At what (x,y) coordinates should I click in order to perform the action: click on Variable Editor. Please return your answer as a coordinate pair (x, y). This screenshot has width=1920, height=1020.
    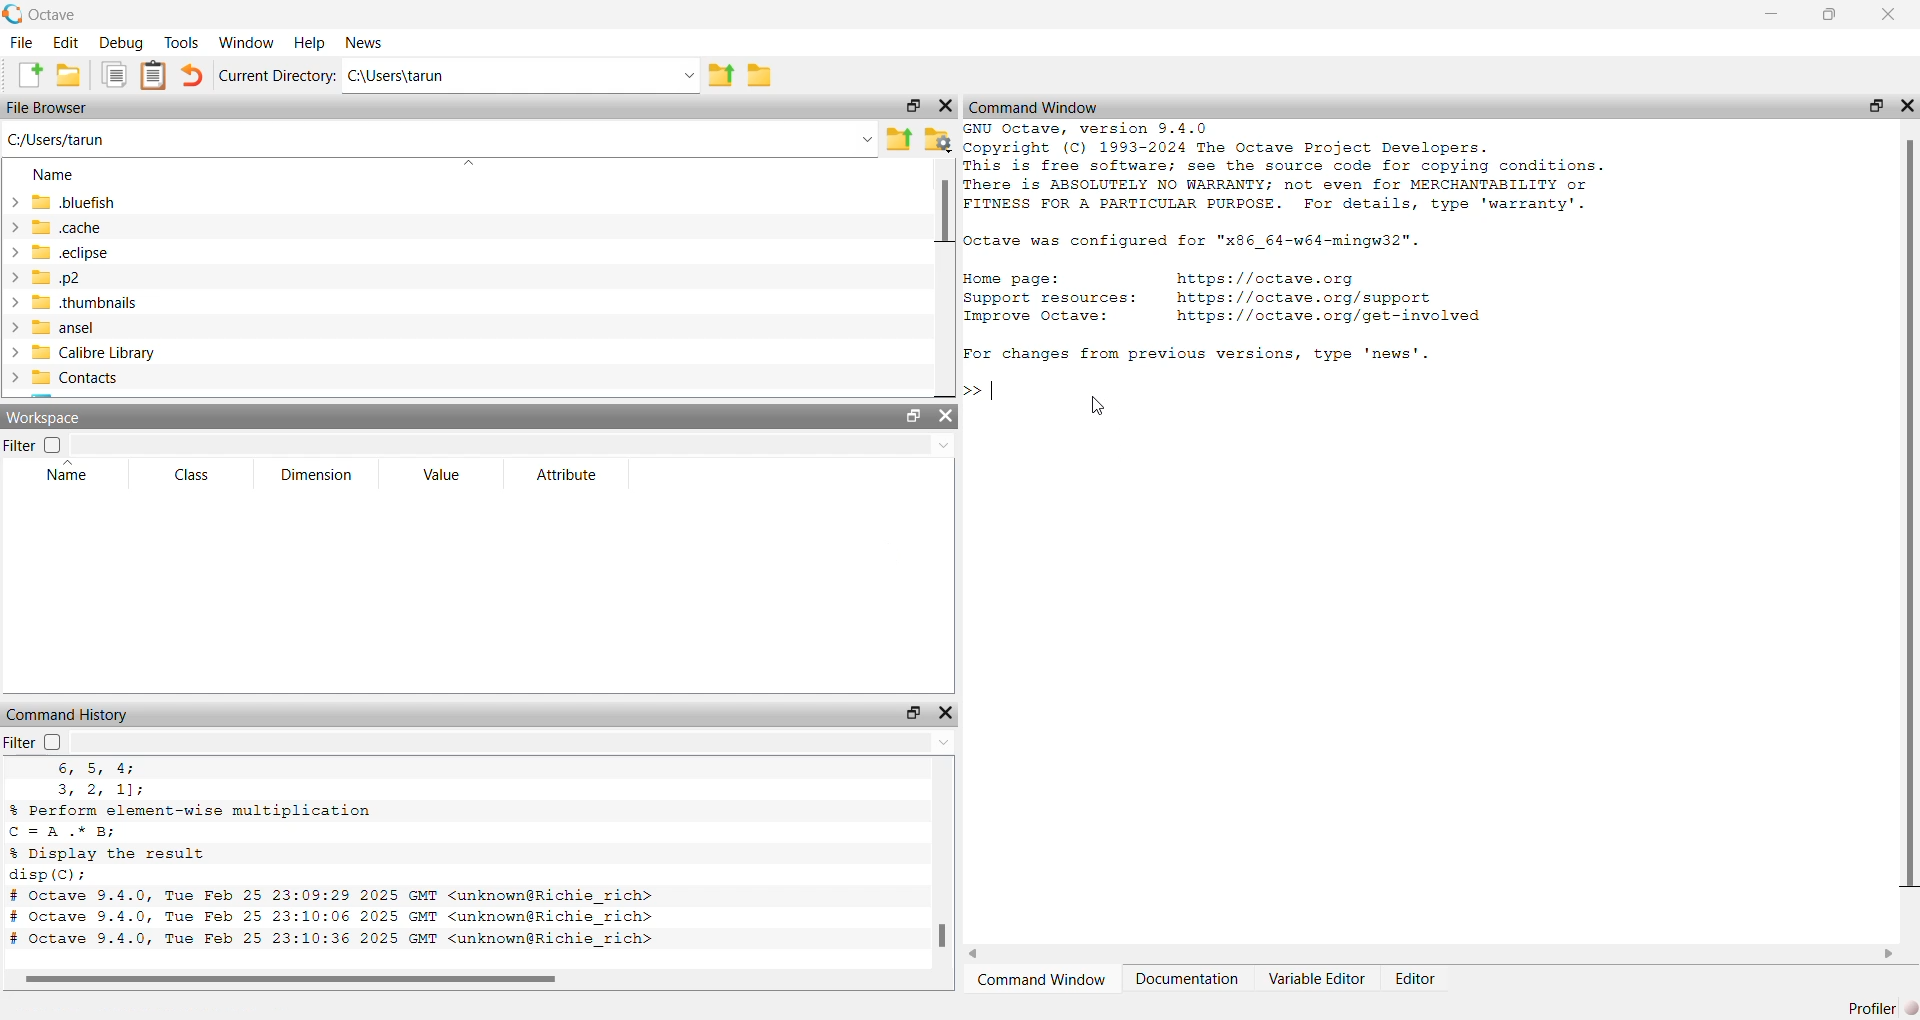
    Looking at the image, I should click on (1315, 978).